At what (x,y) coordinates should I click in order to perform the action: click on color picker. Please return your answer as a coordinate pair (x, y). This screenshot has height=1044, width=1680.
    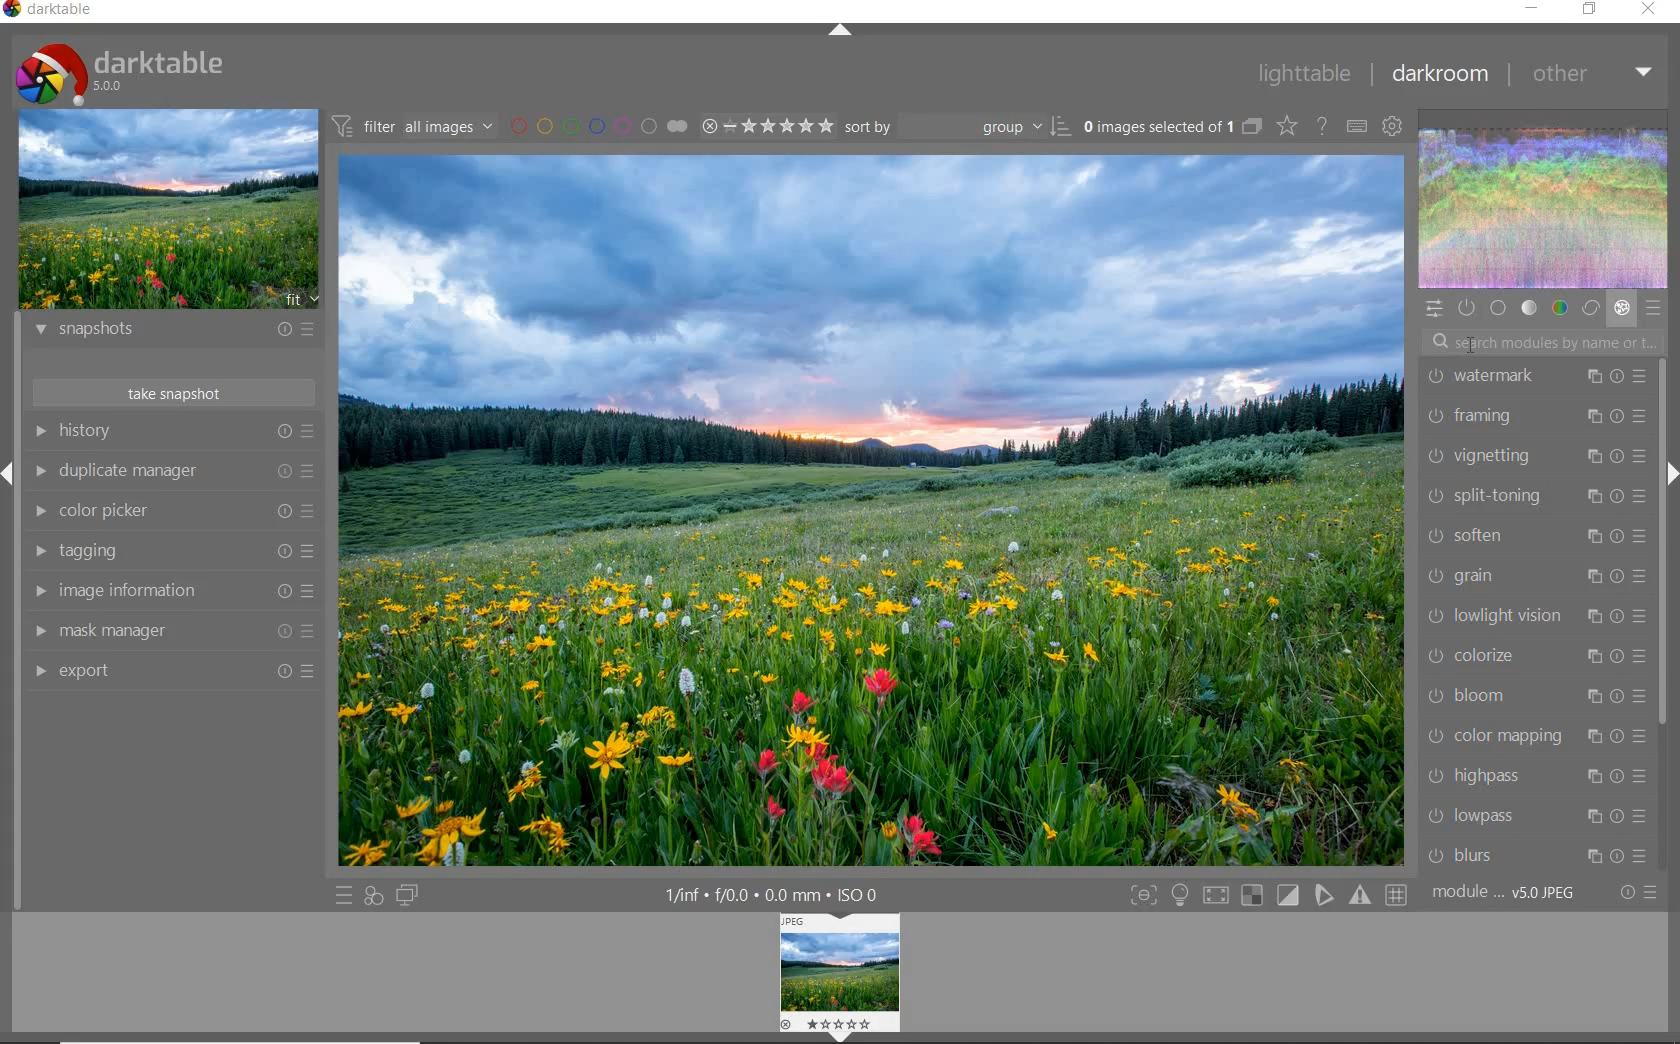
    Looking at the image, I should click on (171, 512).